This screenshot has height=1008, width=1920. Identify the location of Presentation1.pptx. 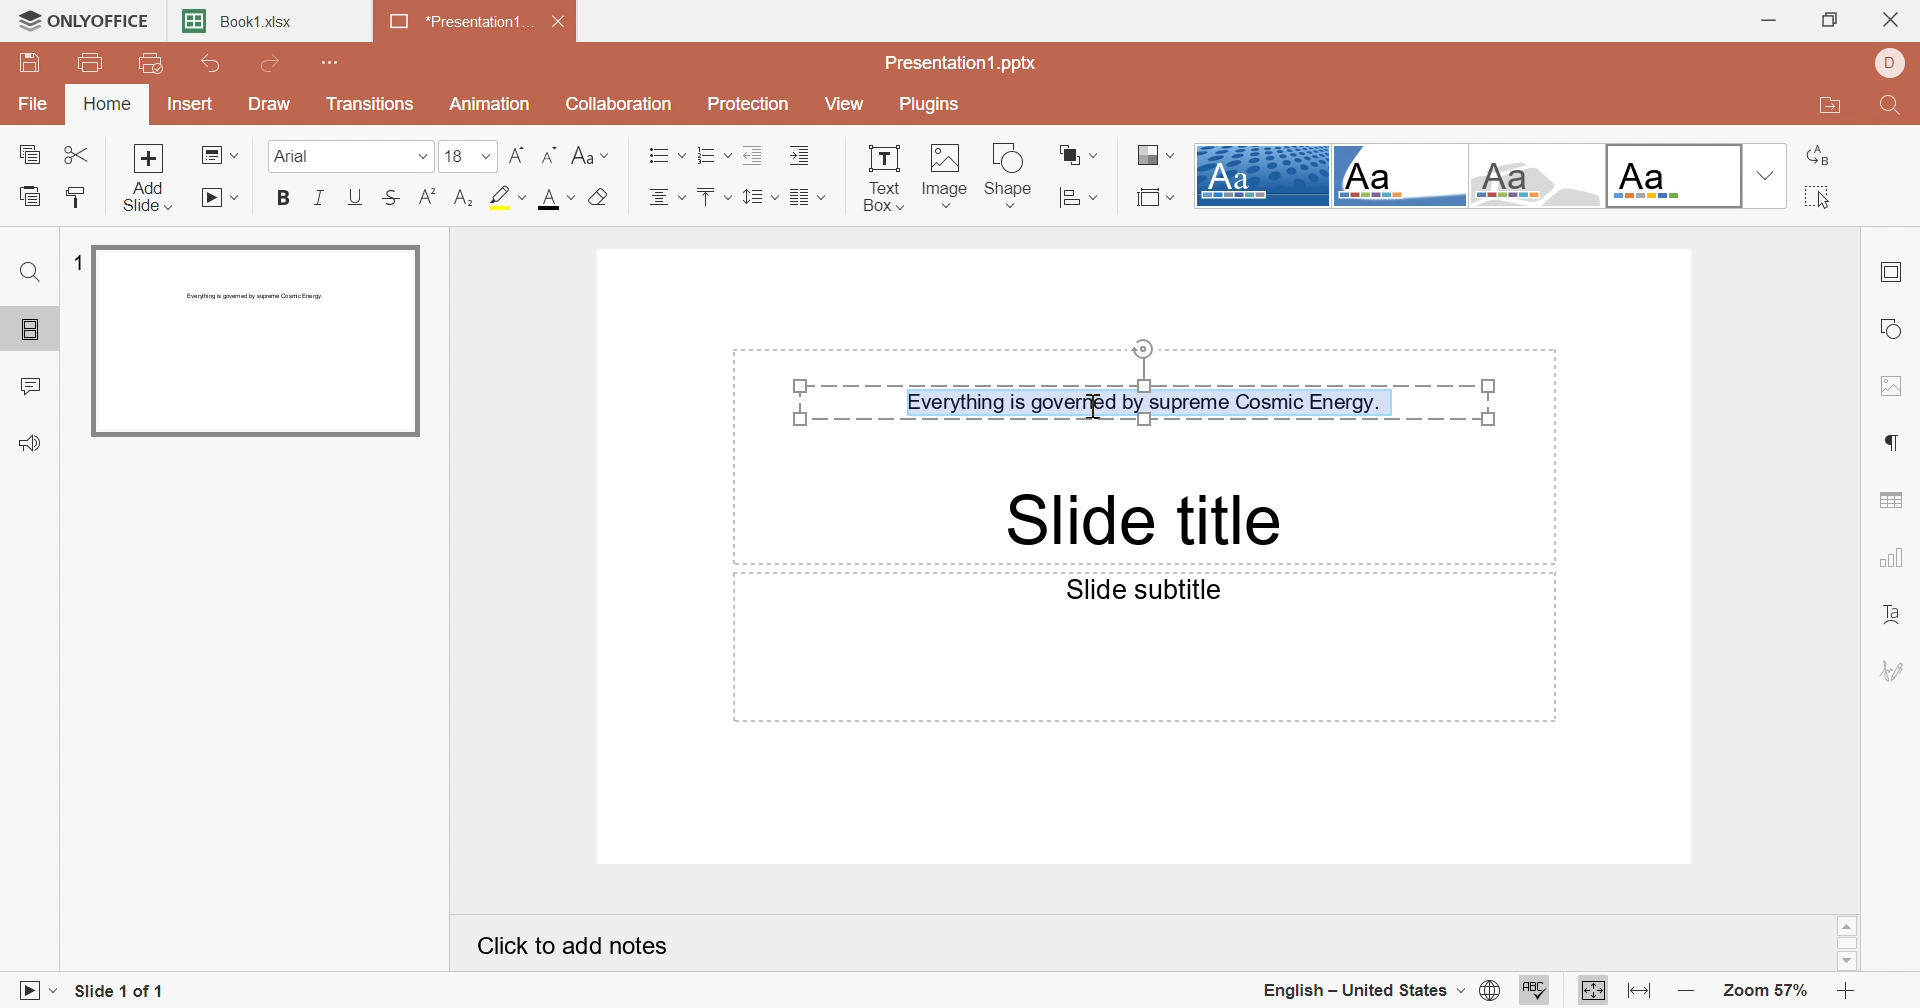
(963, 62).